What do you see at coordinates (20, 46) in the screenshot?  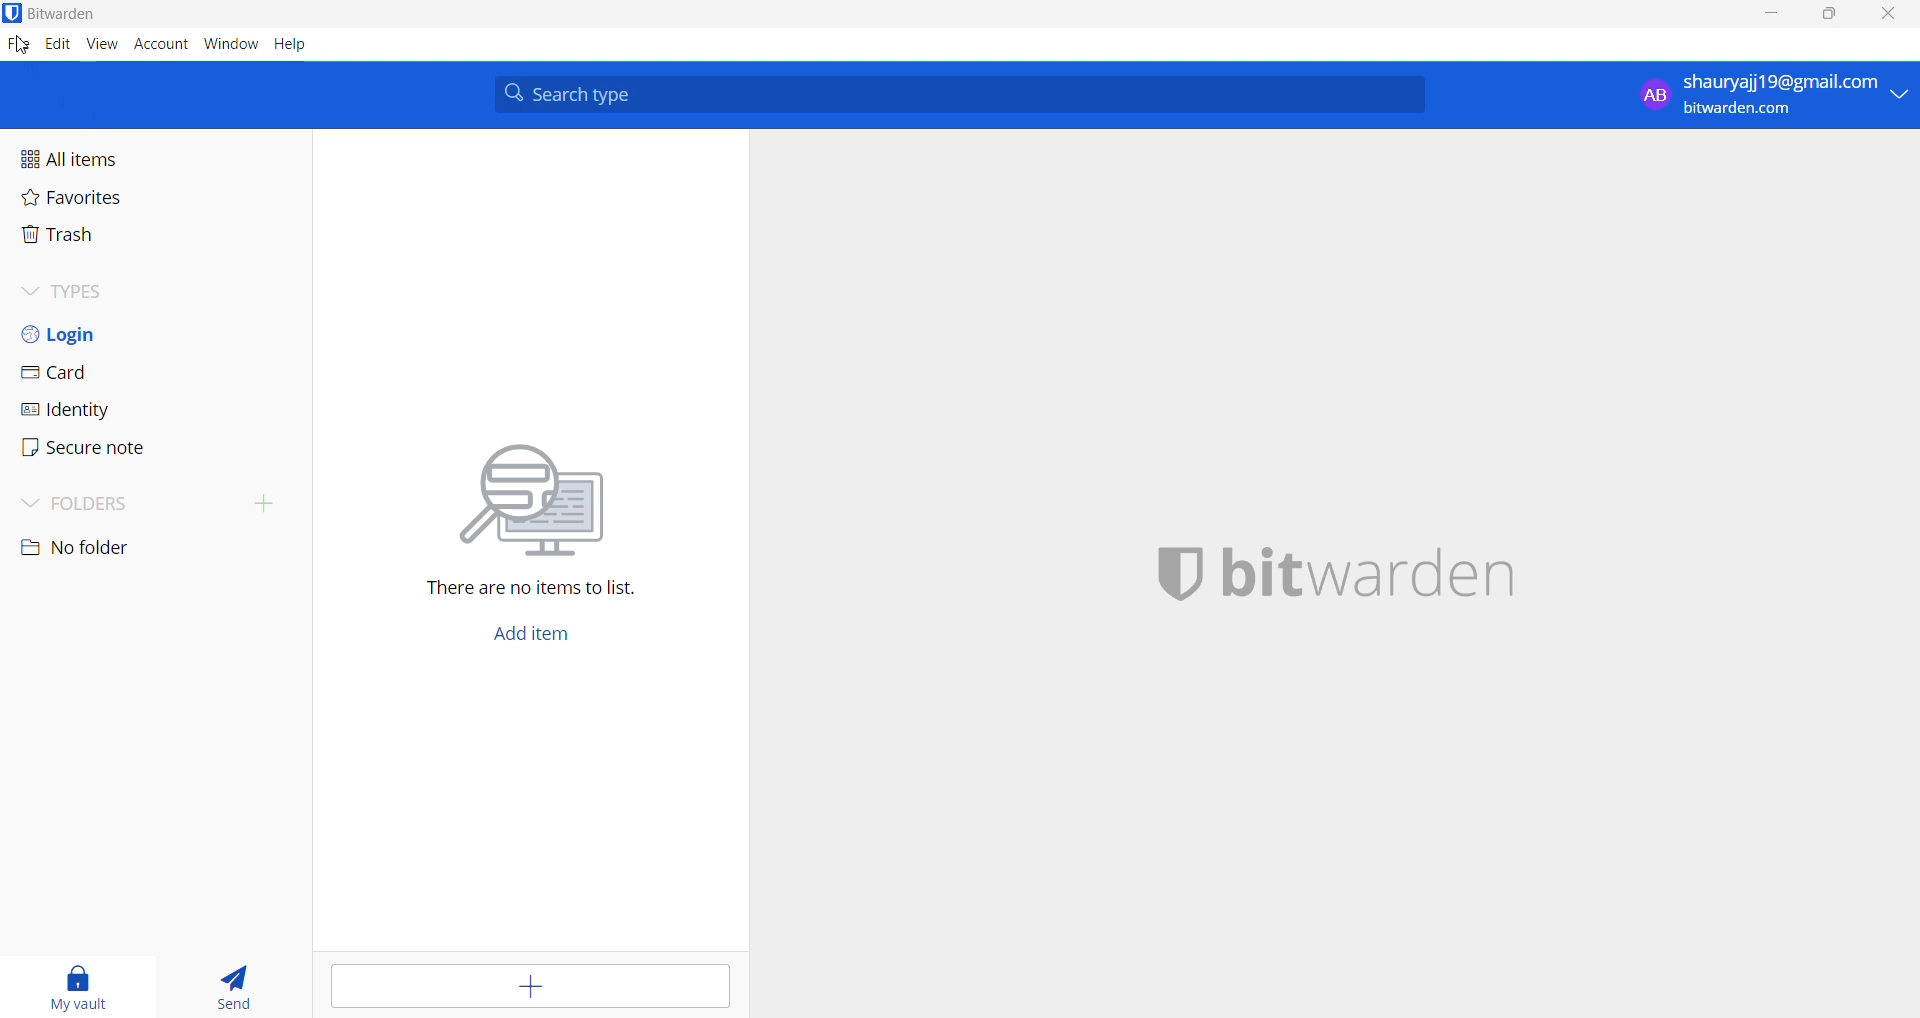 I see `CURSOR` at bounding box center [20, 46].